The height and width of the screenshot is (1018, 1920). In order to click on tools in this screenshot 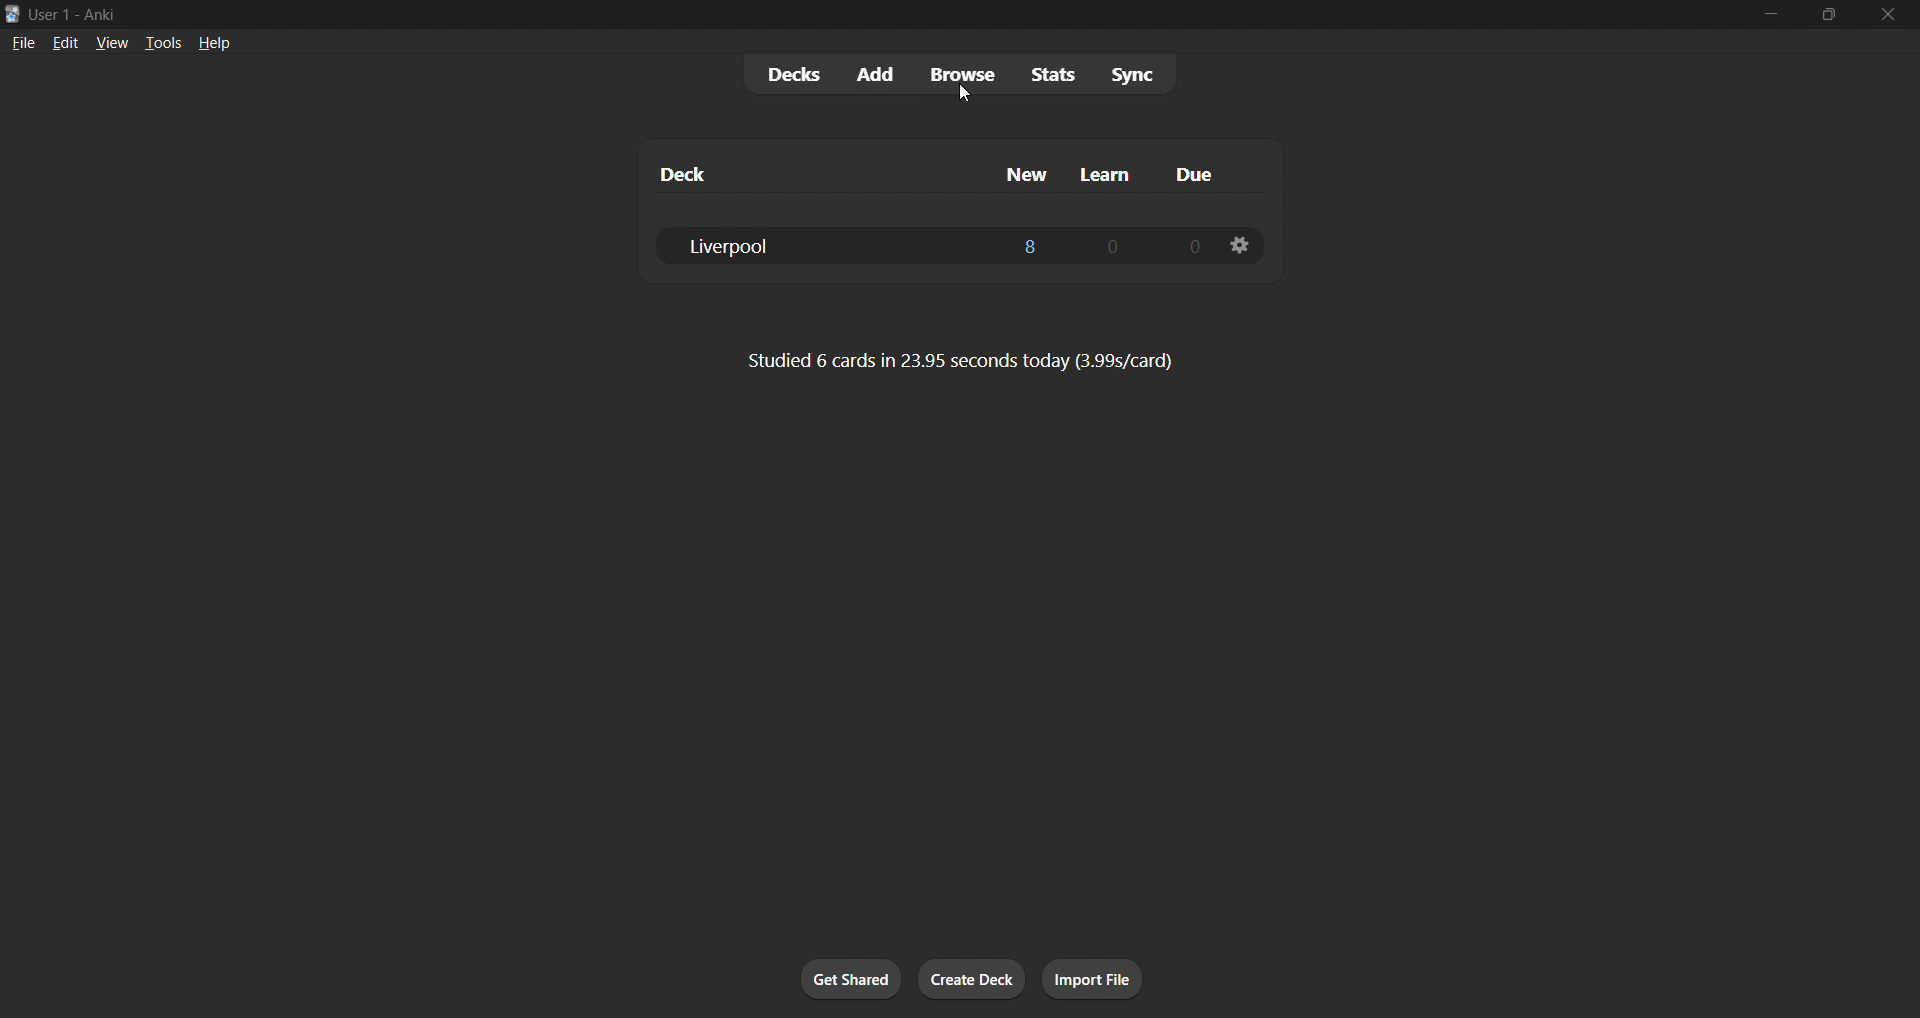, I will do `click(162, 44)`.